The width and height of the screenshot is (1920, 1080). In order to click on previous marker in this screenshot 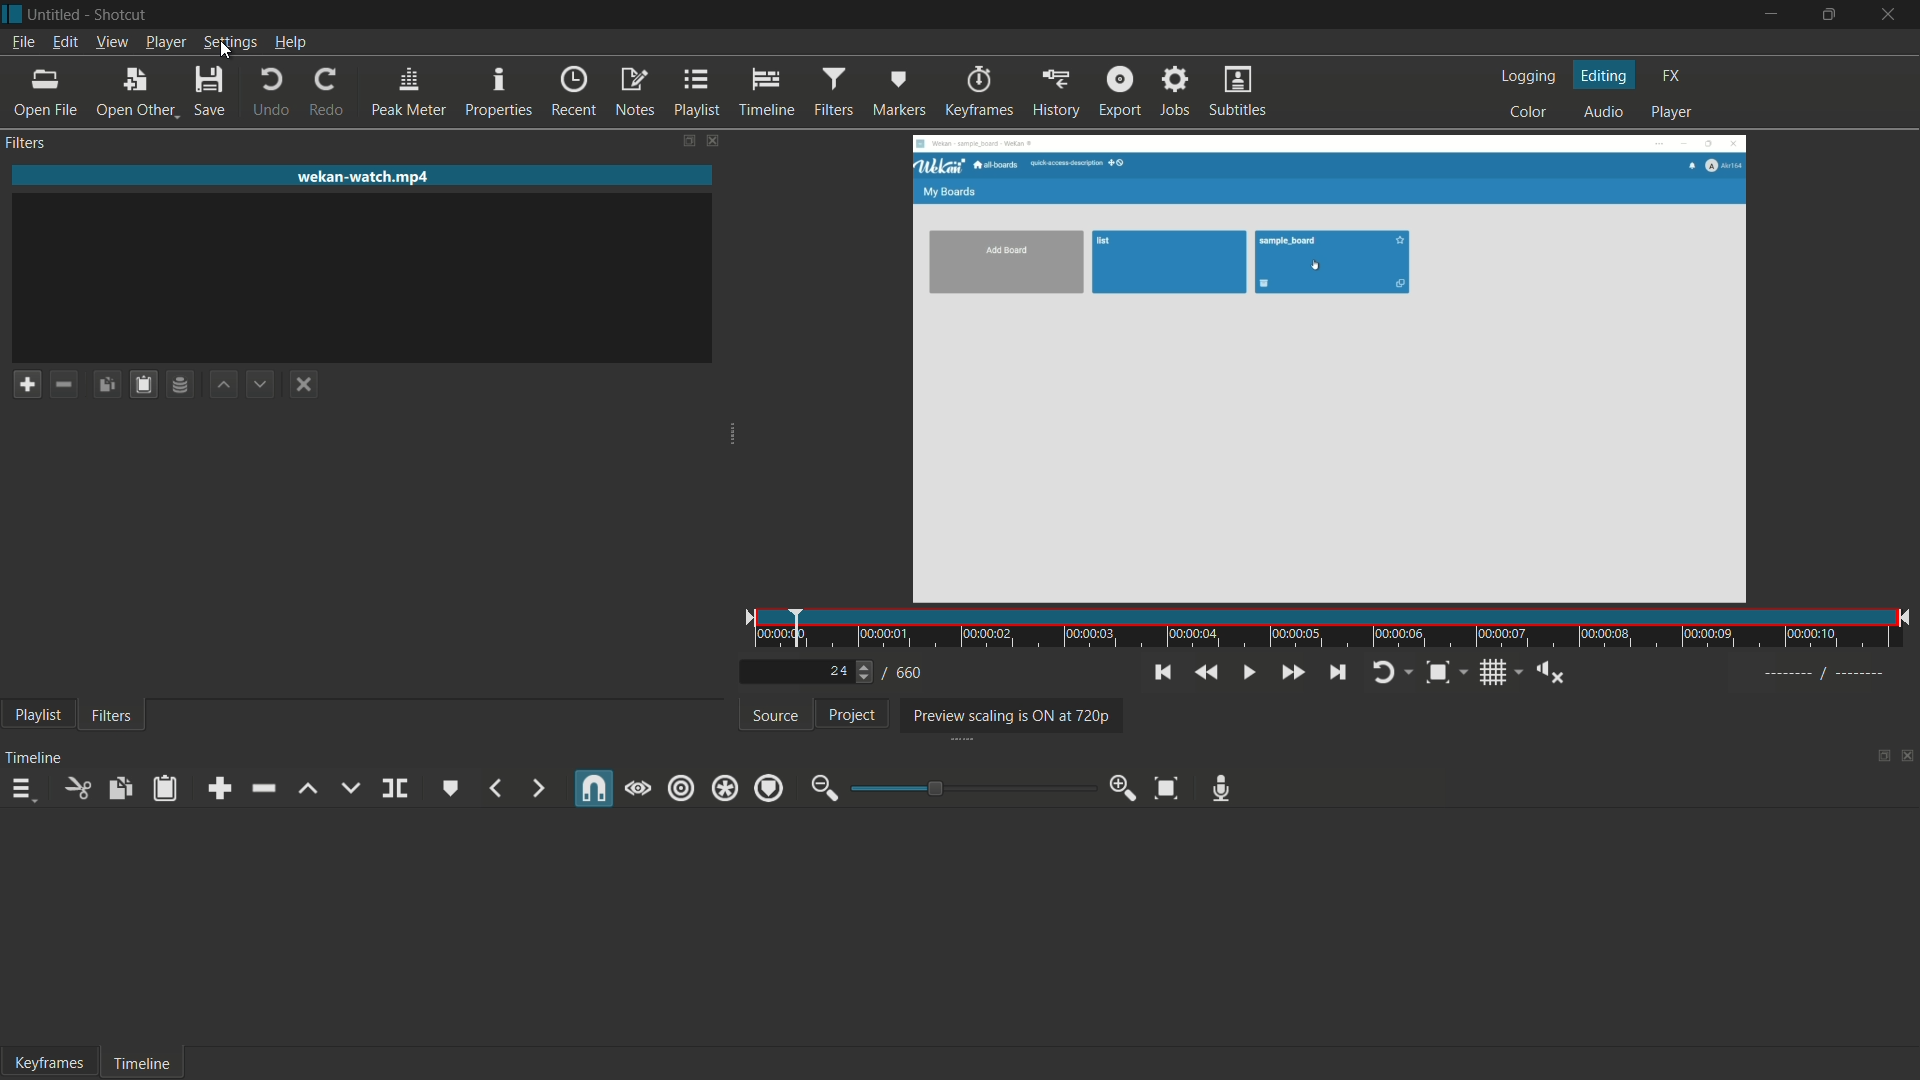, I will do `click(494, 788)`.